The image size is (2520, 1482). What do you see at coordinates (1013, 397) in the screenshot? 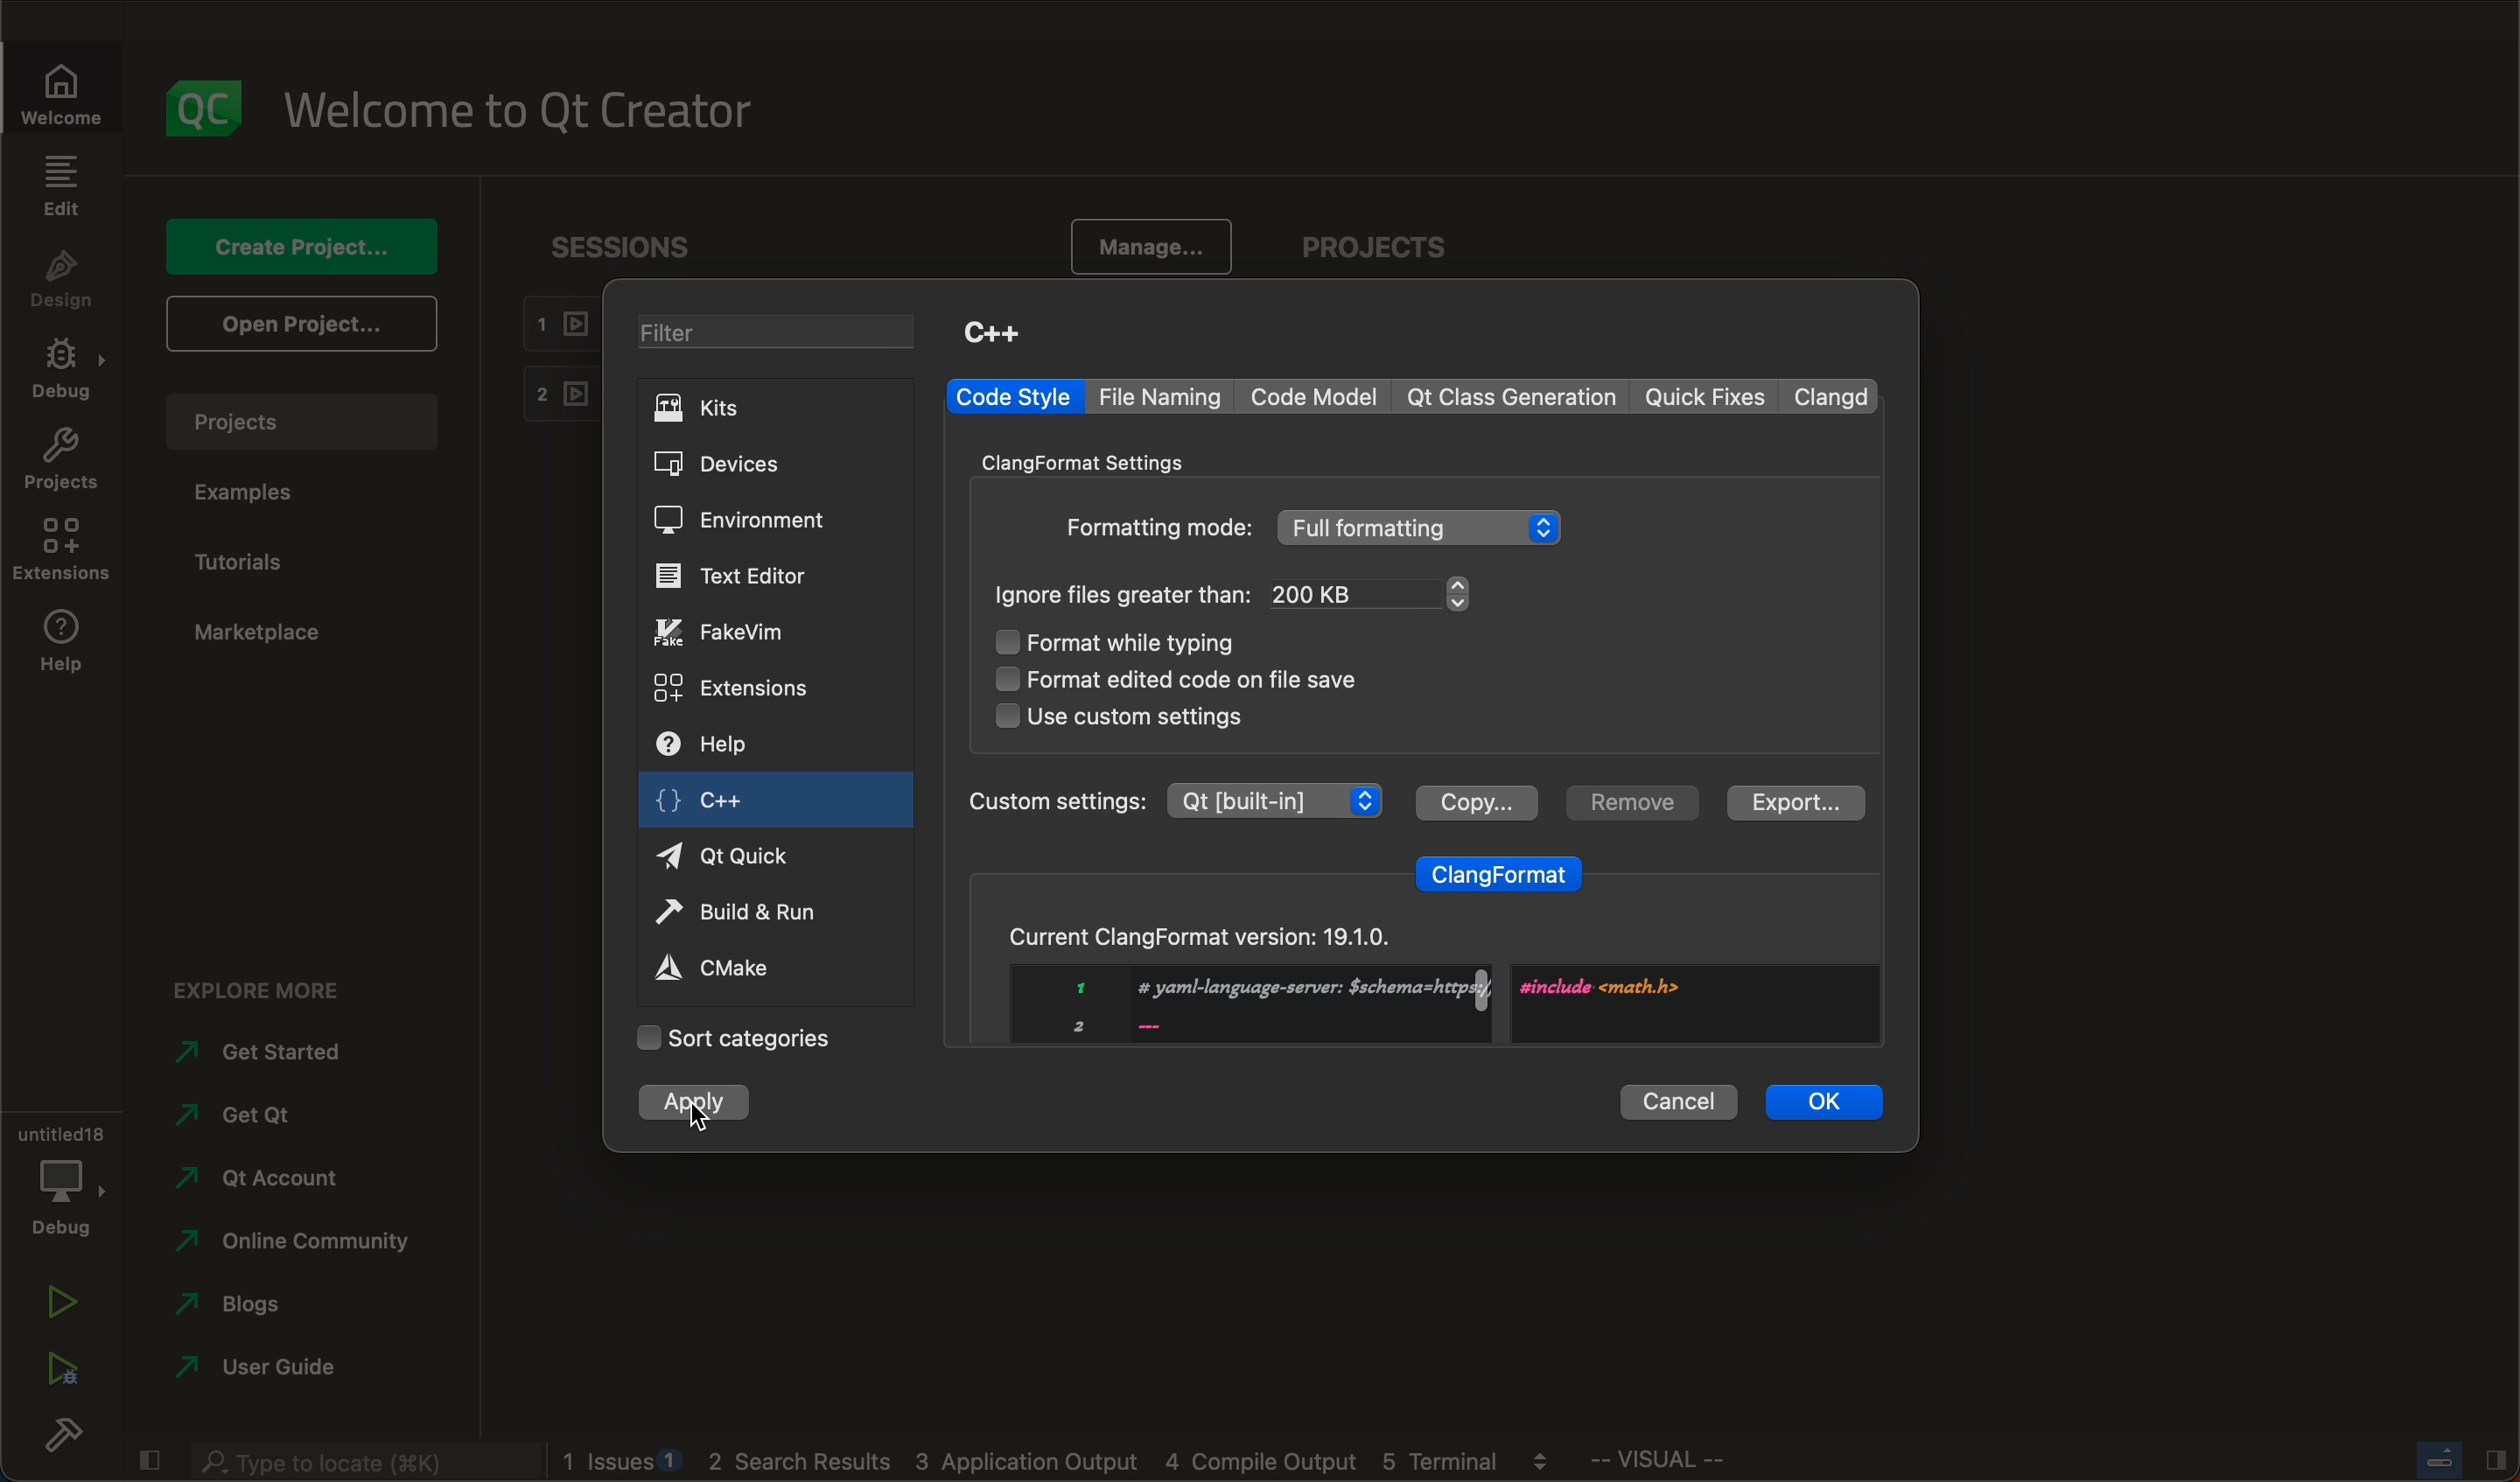
I see `style` at bounding box center [1013, 397].